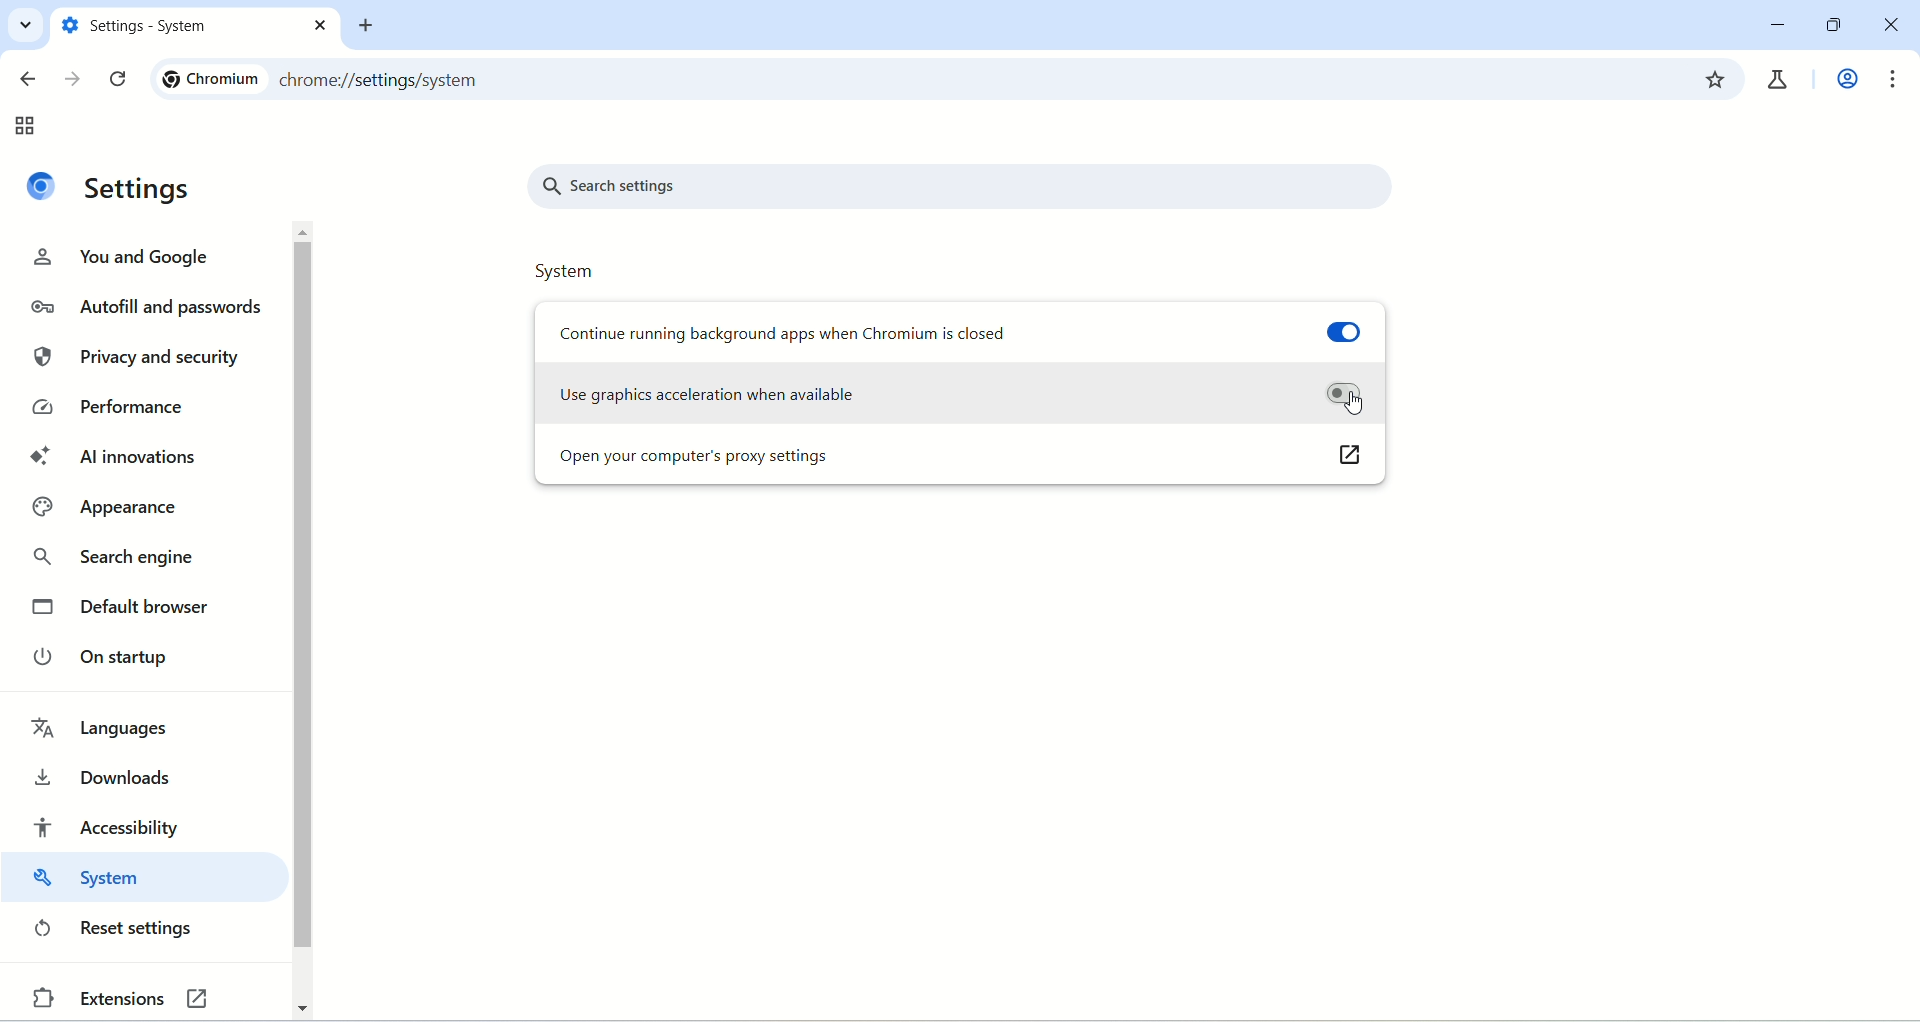 The height and width of the screenshot is (1022, 1920). I want to click on Use graphics acceleration when available, so click(759, 398).